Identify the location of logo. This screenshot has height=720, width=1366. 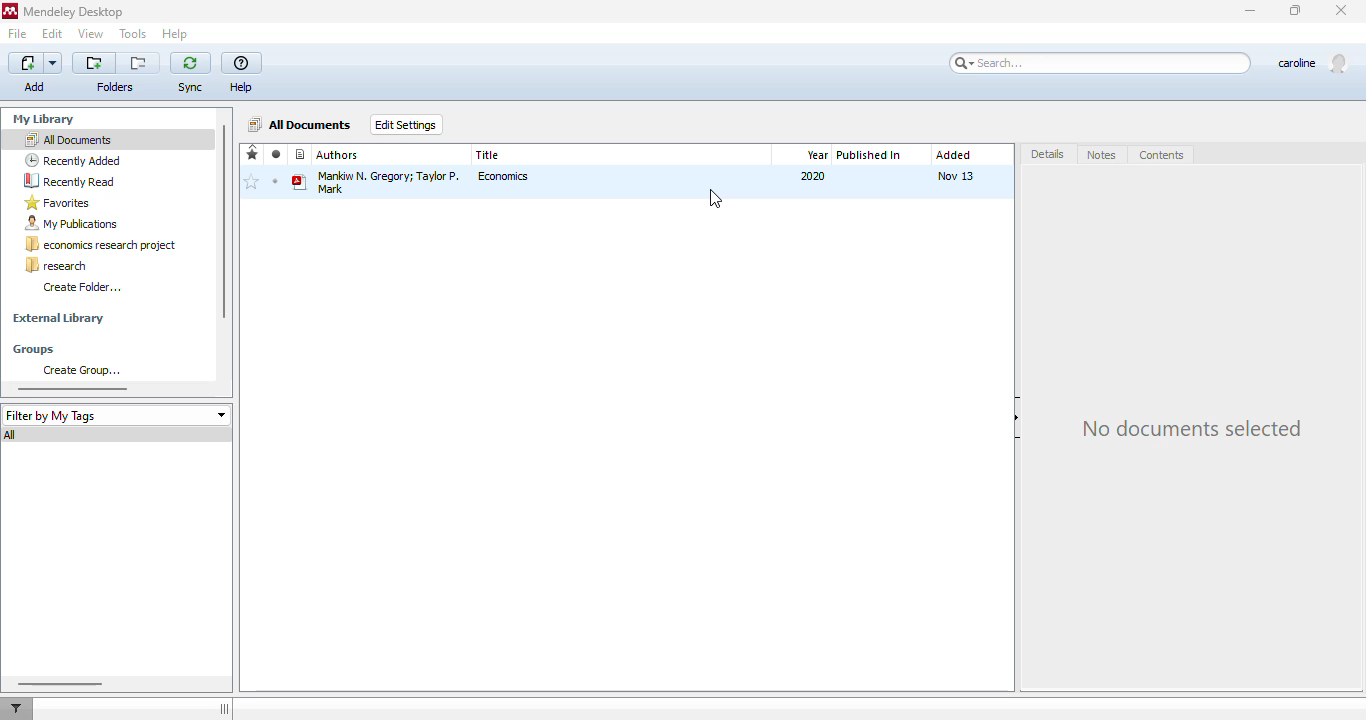
(10, 10).